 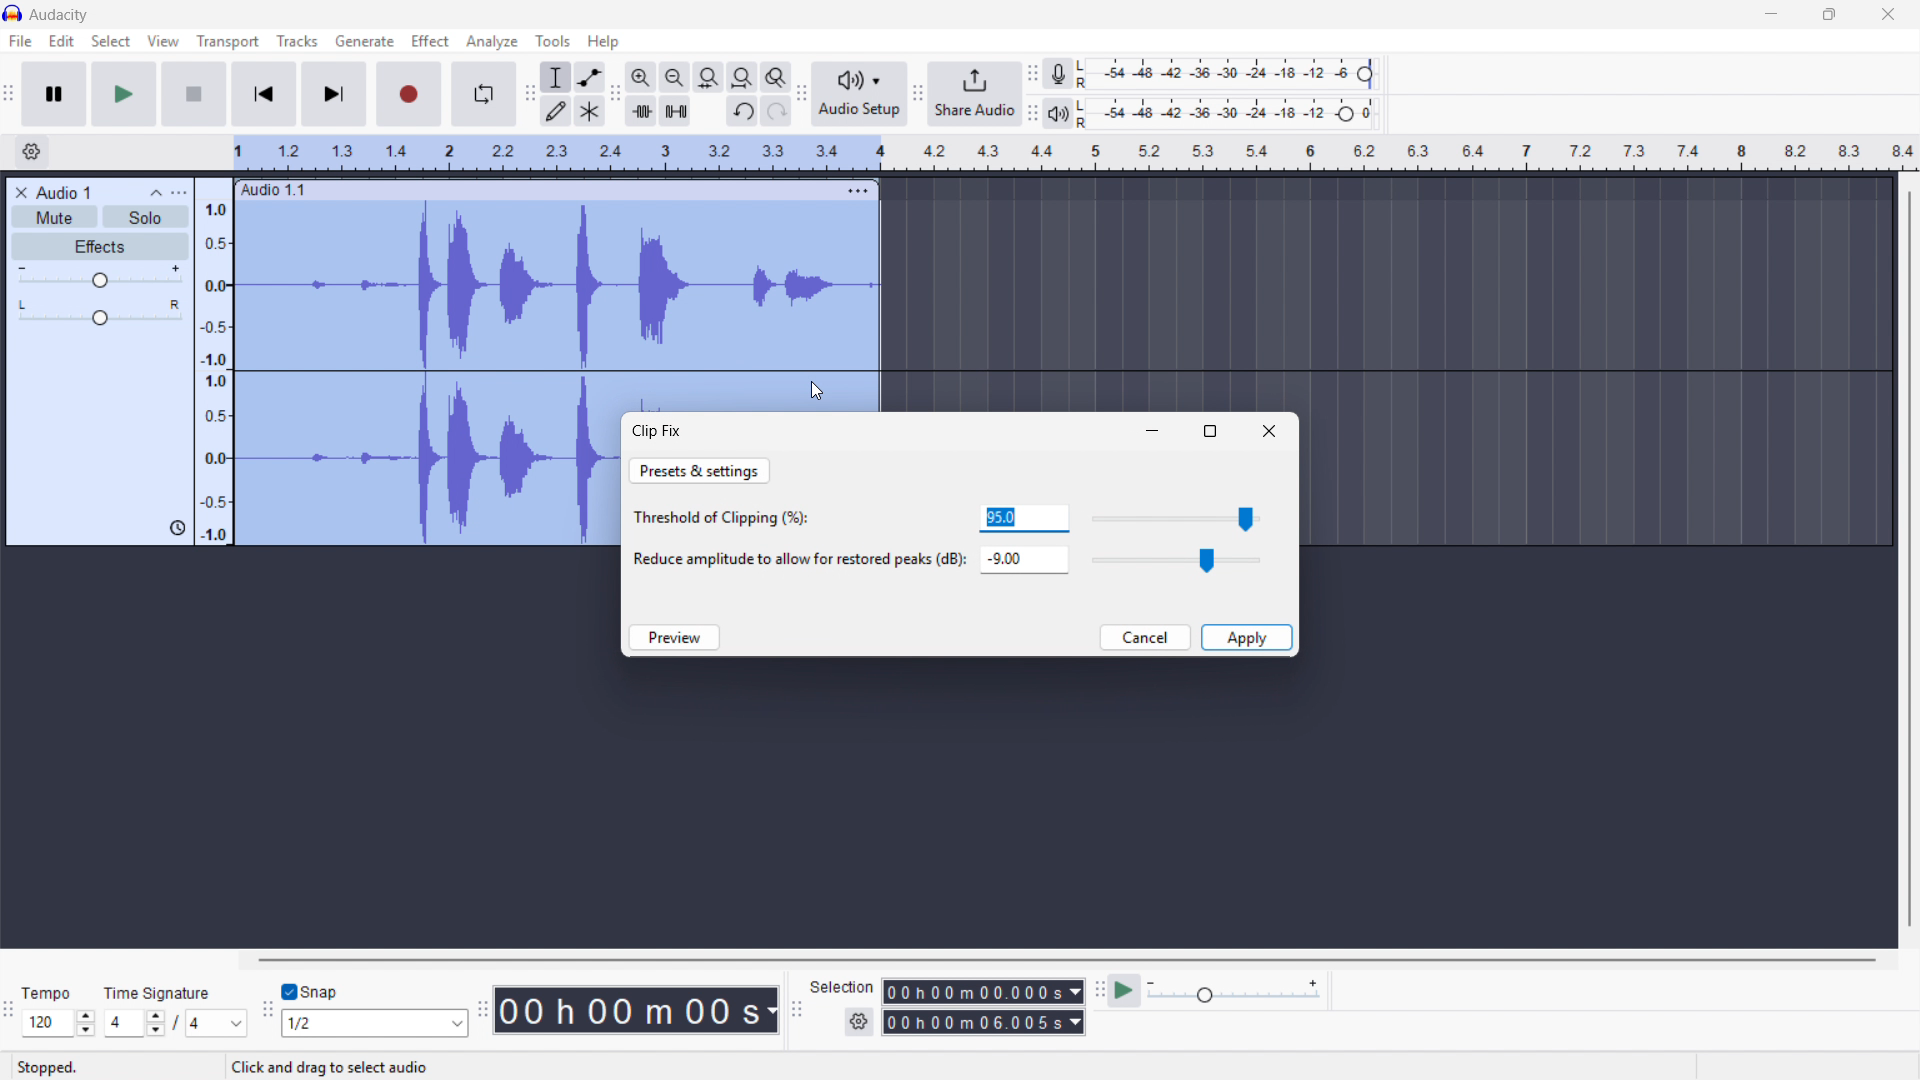 I want to click on Generate, so click(x=364, y=41).